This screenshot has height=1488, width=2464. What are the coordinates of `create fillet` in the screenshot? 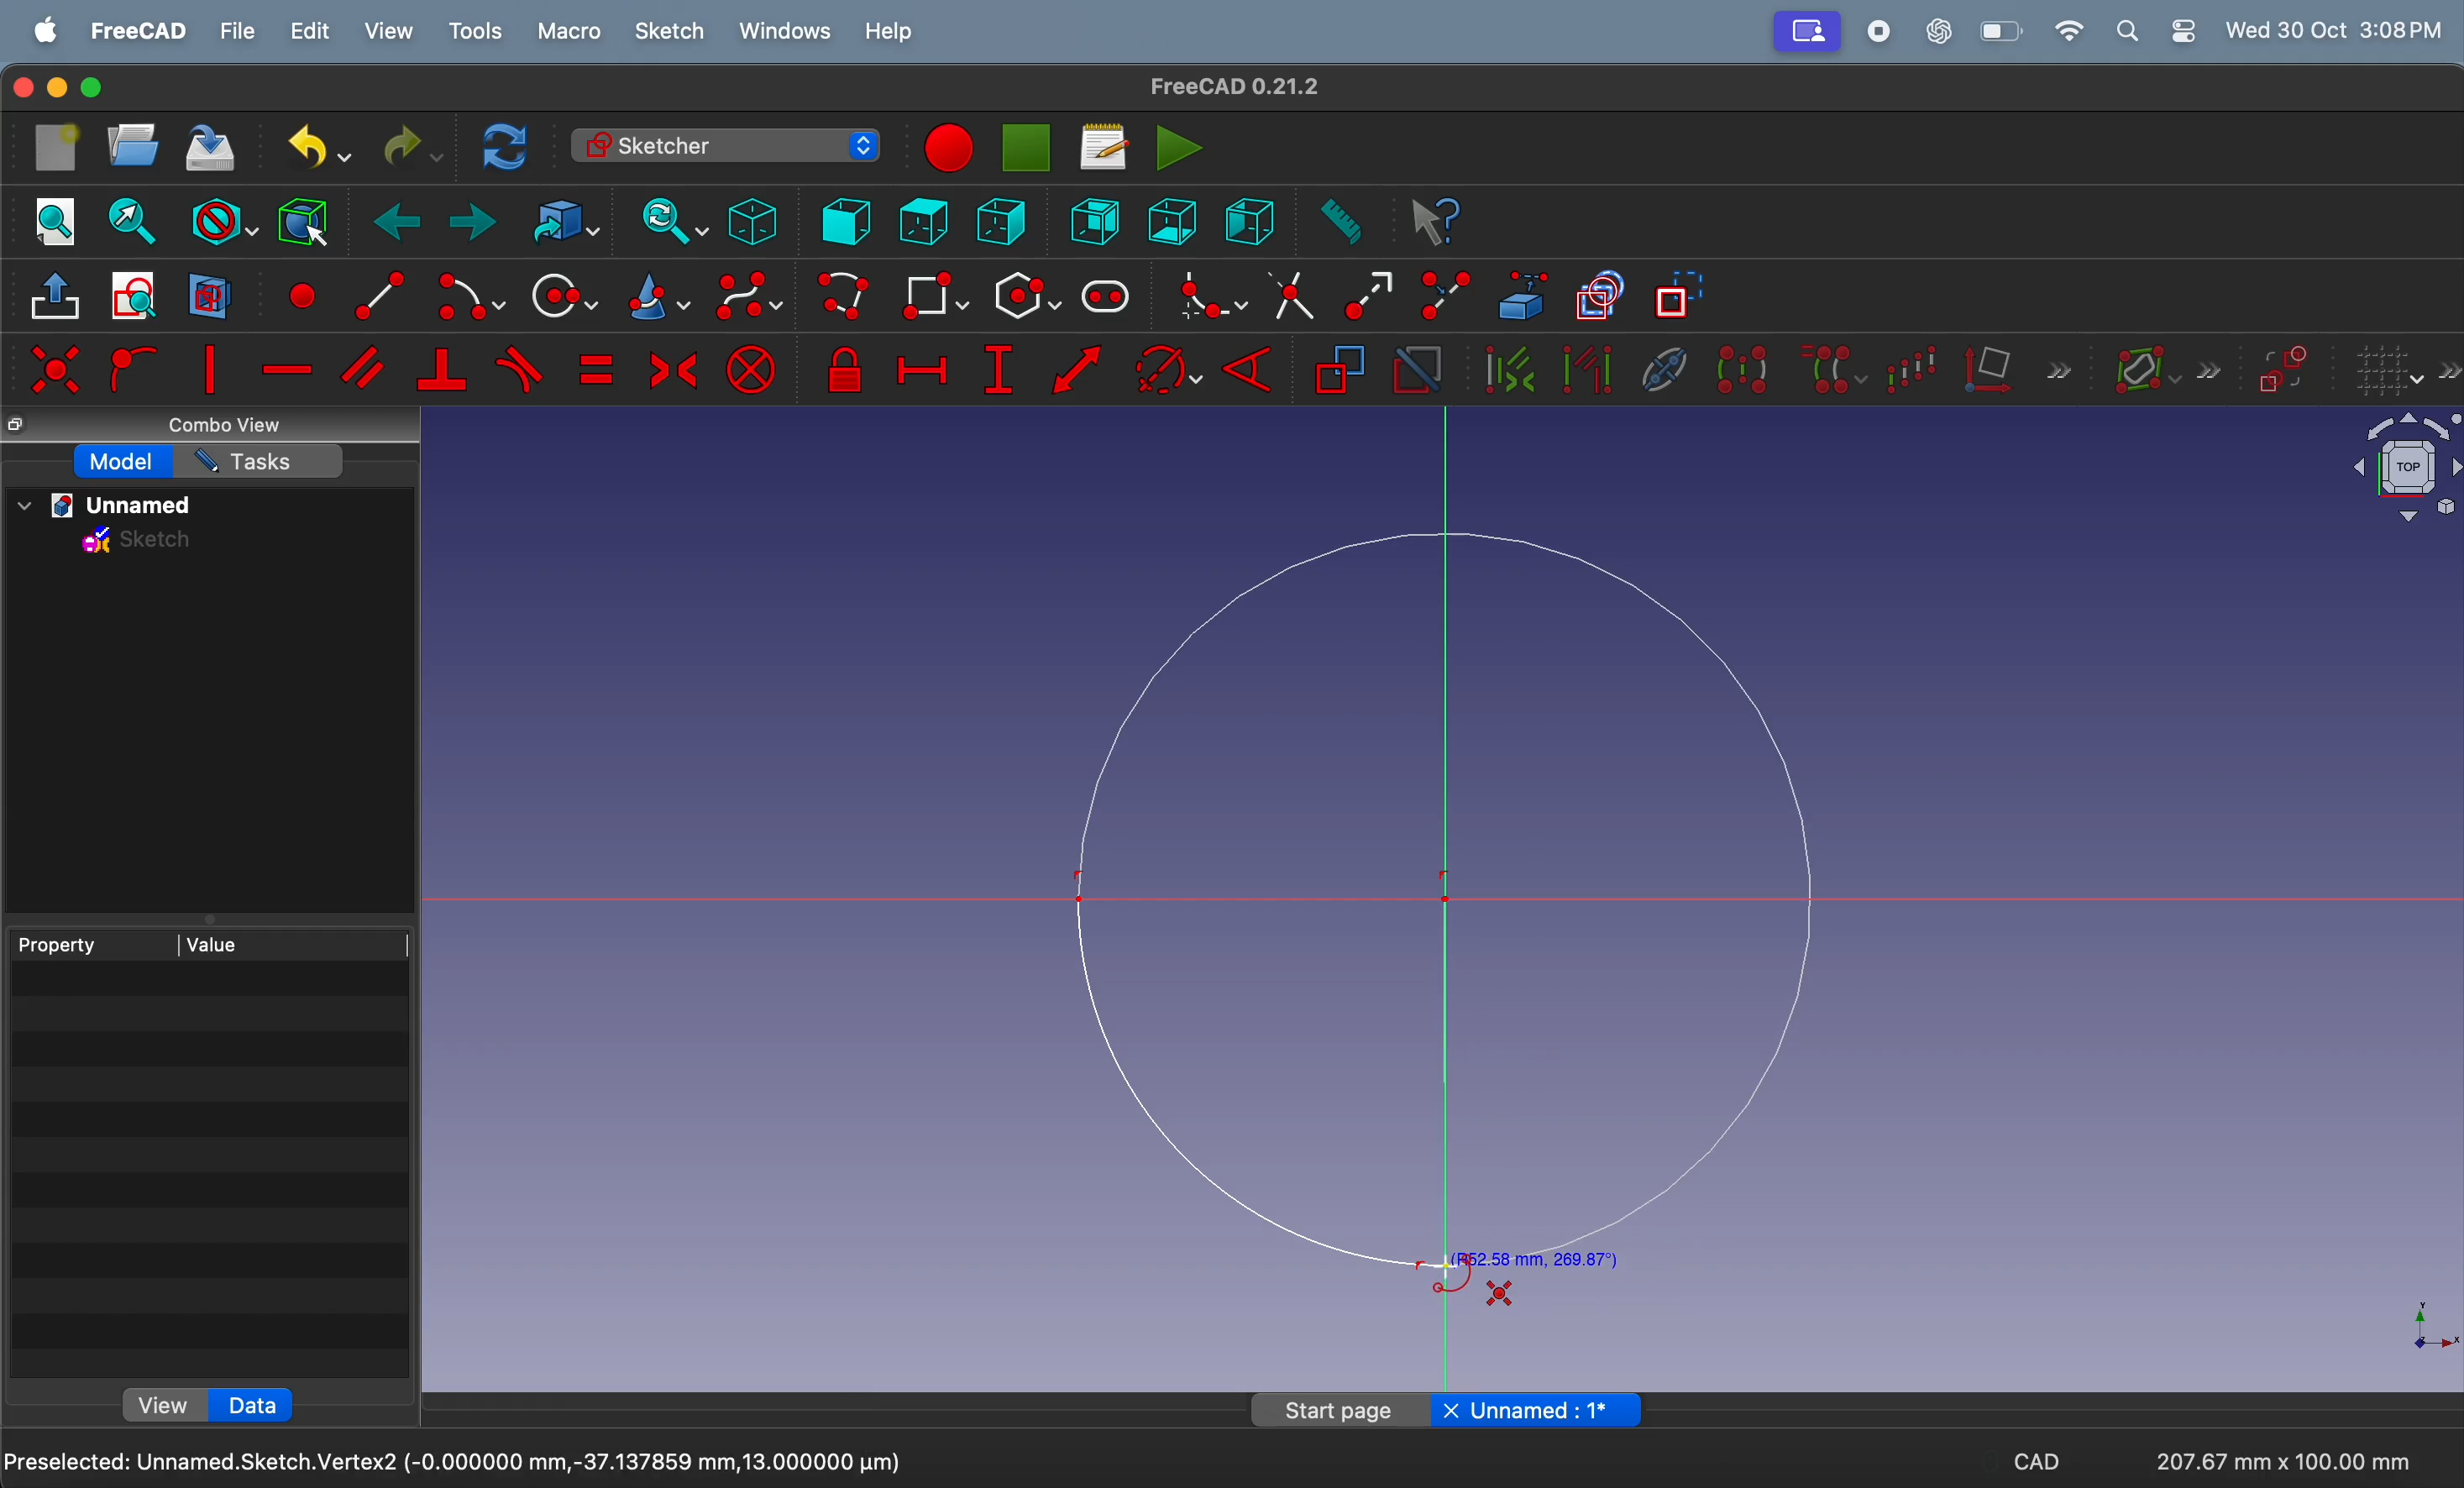 It's located at (1205, 295).